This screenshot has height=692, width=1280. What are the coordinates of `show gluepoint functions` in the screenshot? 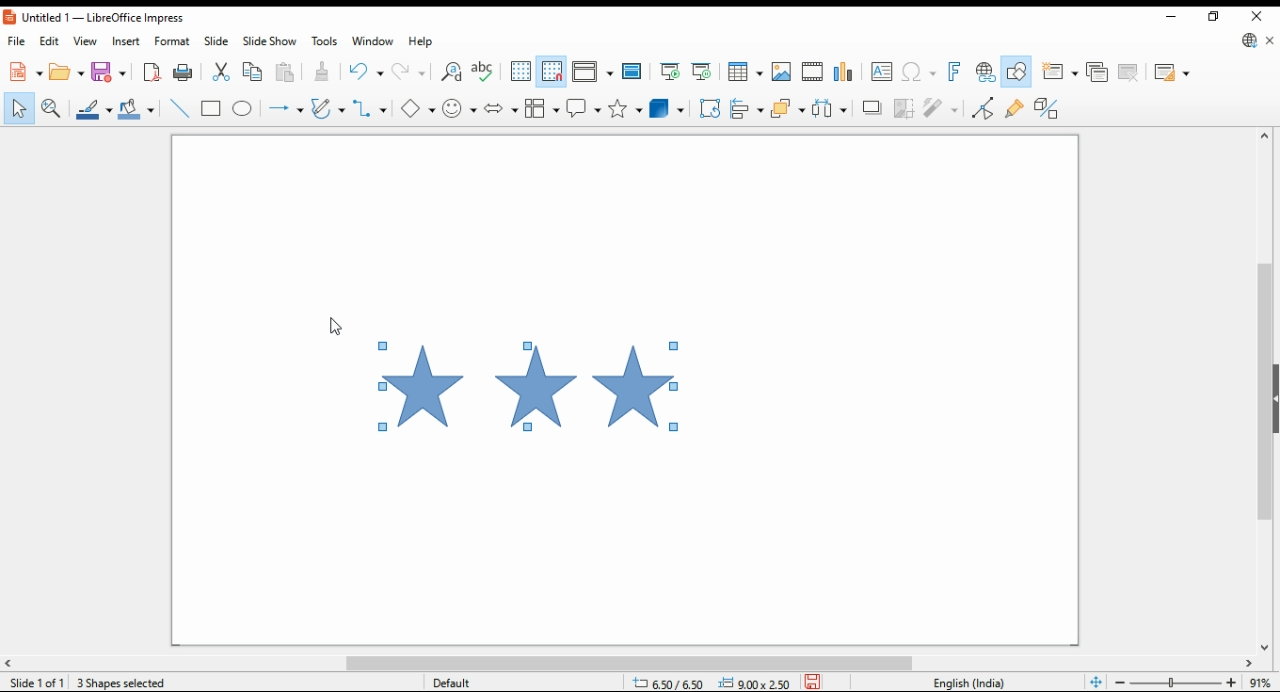 It's located at (1016, 107).